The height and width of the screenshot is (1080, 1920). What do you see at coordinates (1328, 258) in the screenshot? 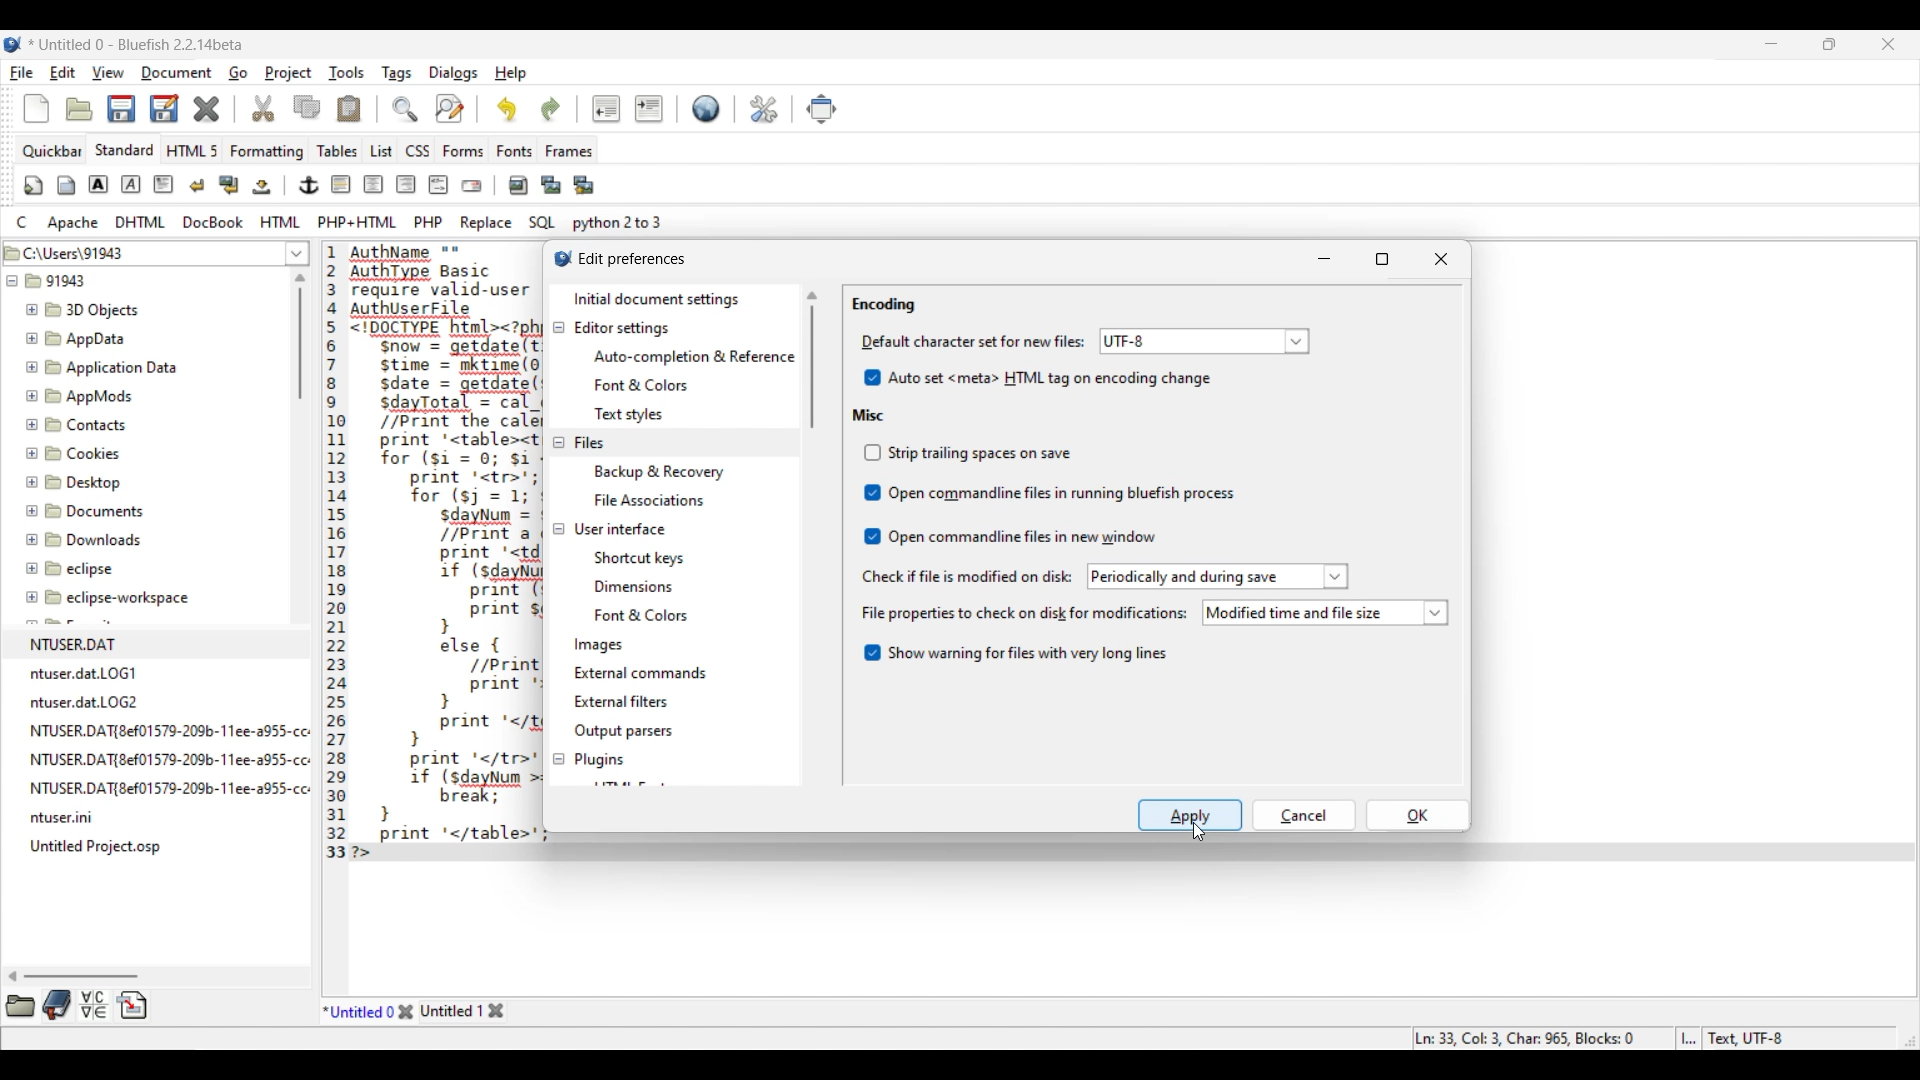
I see `Minimize` at bounding box center [1328, 258].